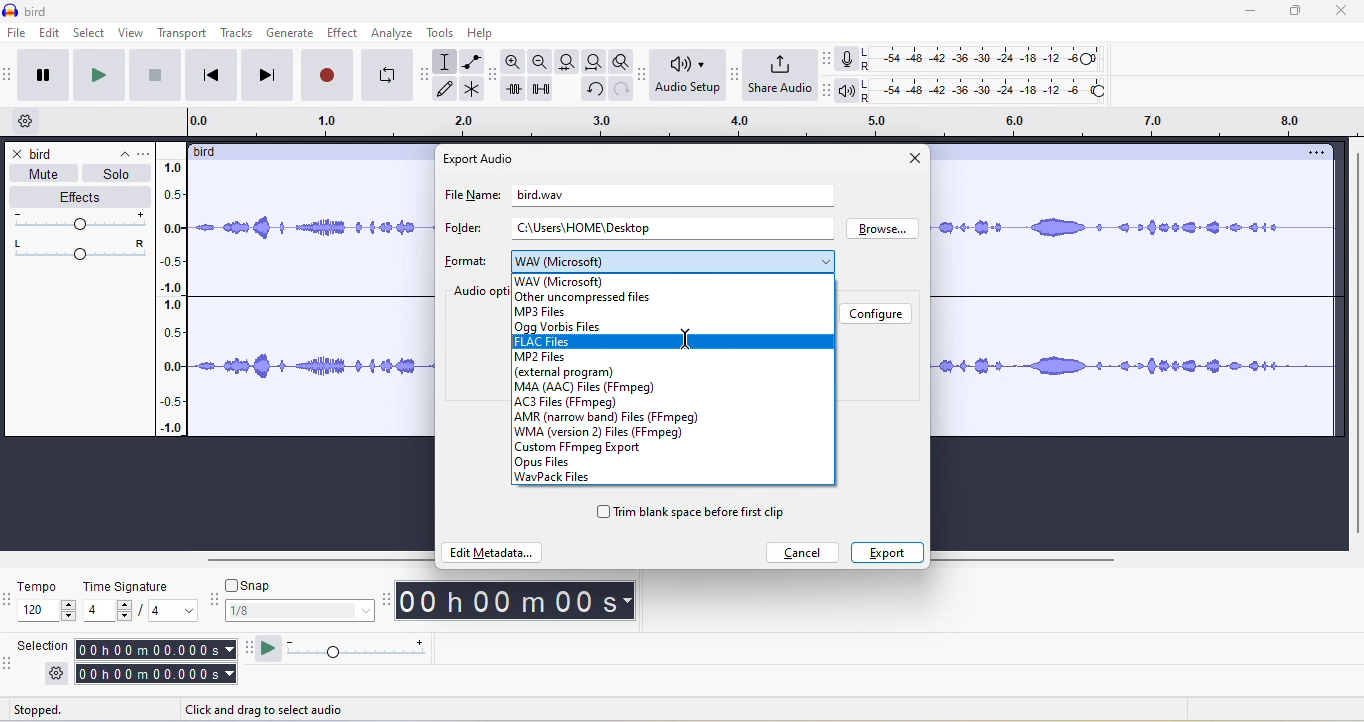  What do you see at coordinates (684, 76) in the screenshot?
I see `audio setup` at bounding box center [684, 76].